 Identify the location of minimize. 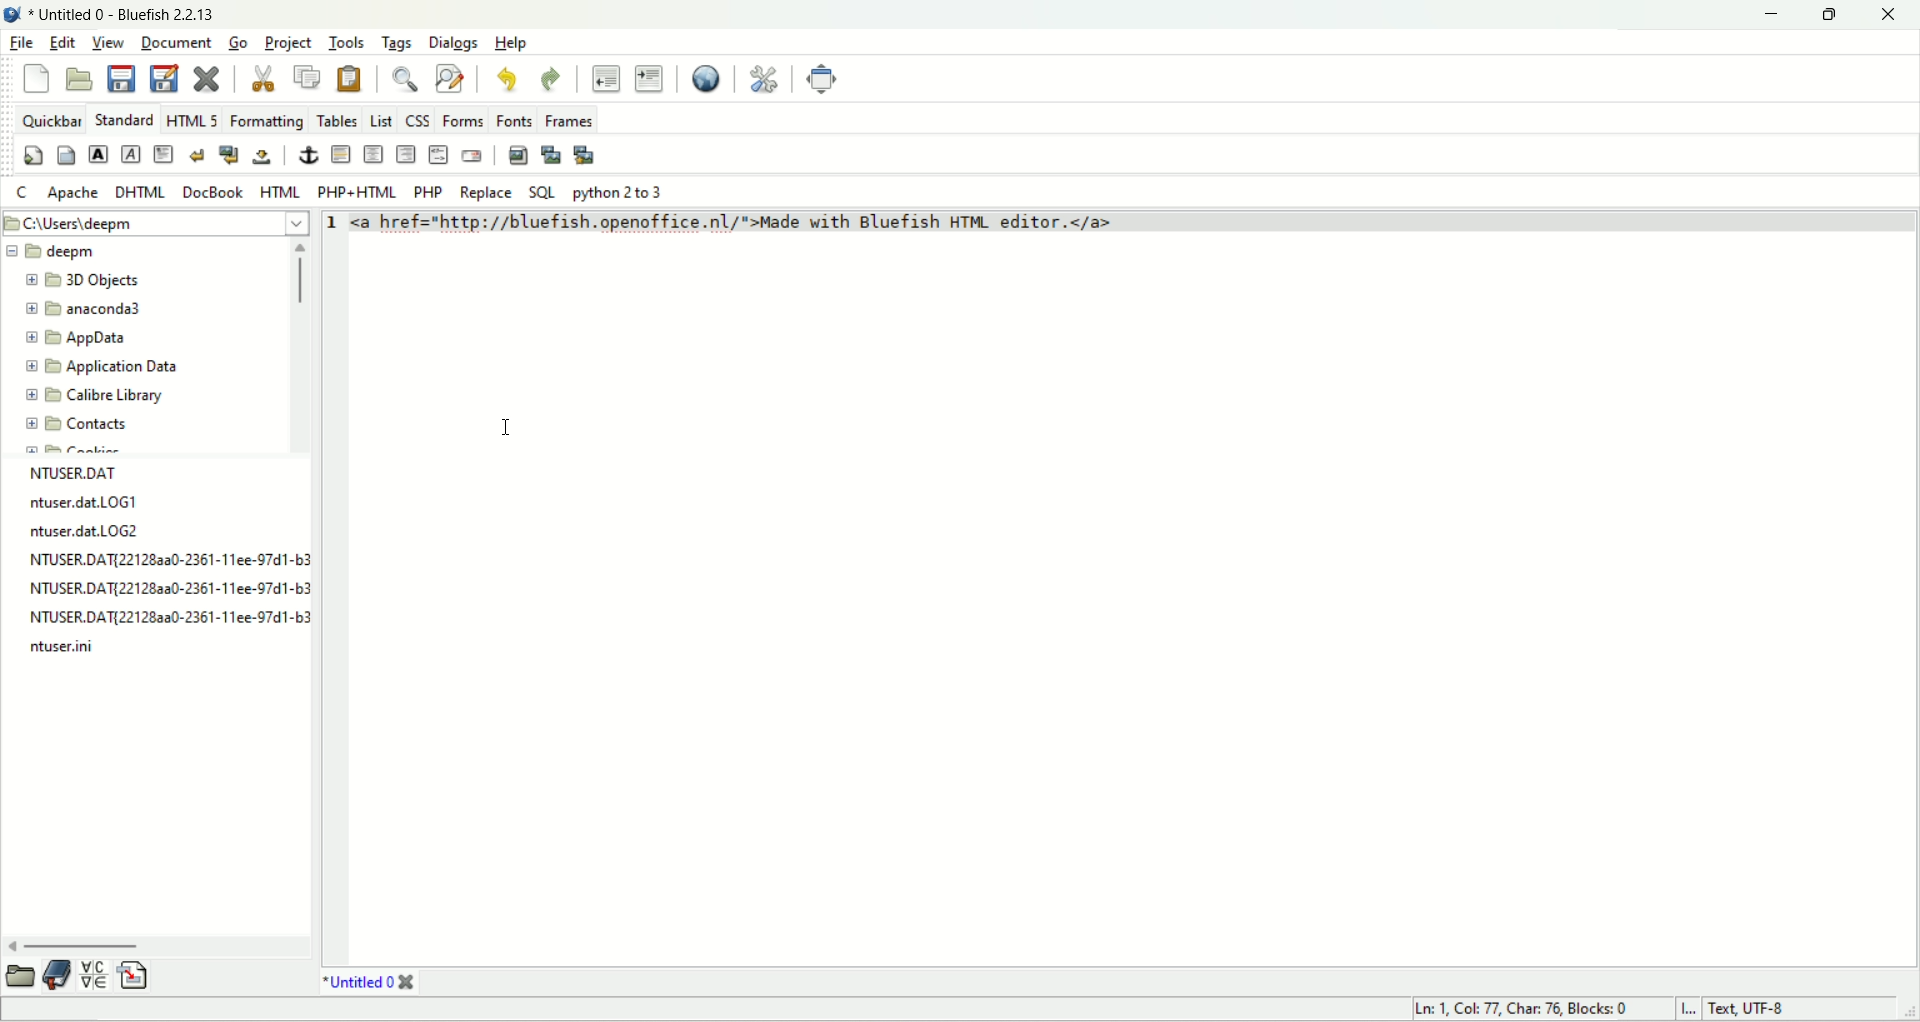
(1771, 15).